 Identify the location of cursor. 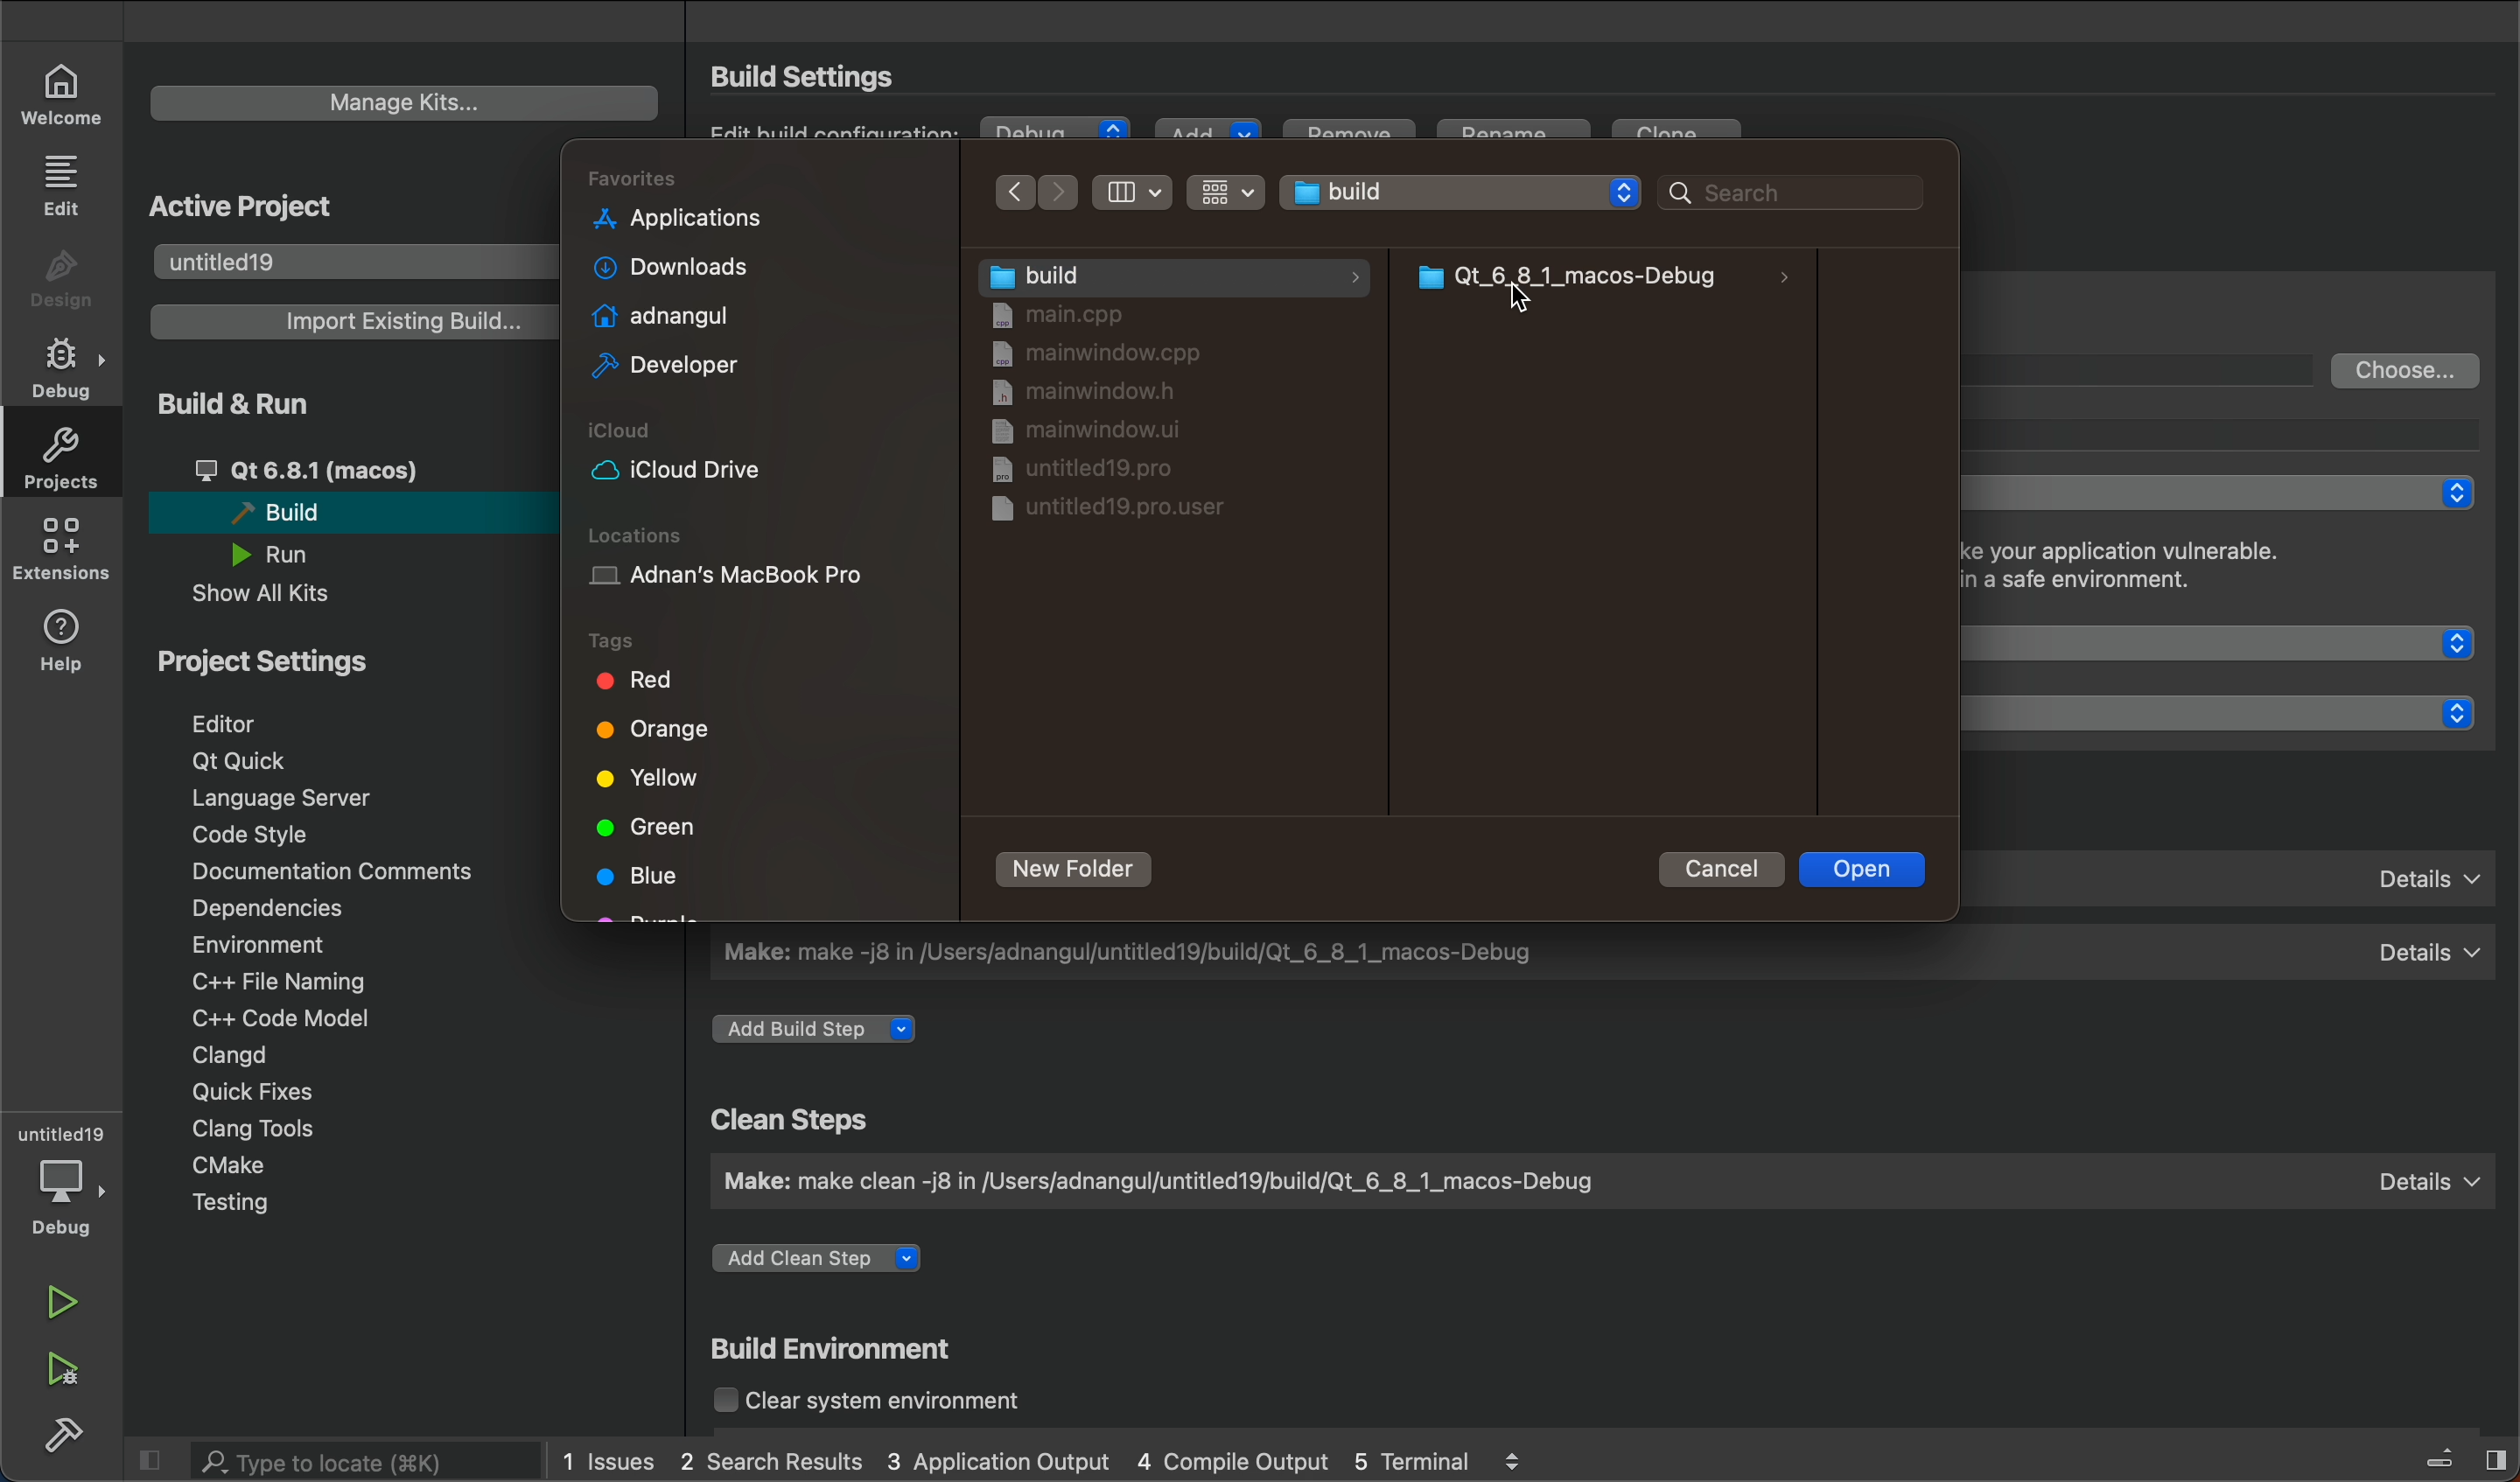
(1539, 304).